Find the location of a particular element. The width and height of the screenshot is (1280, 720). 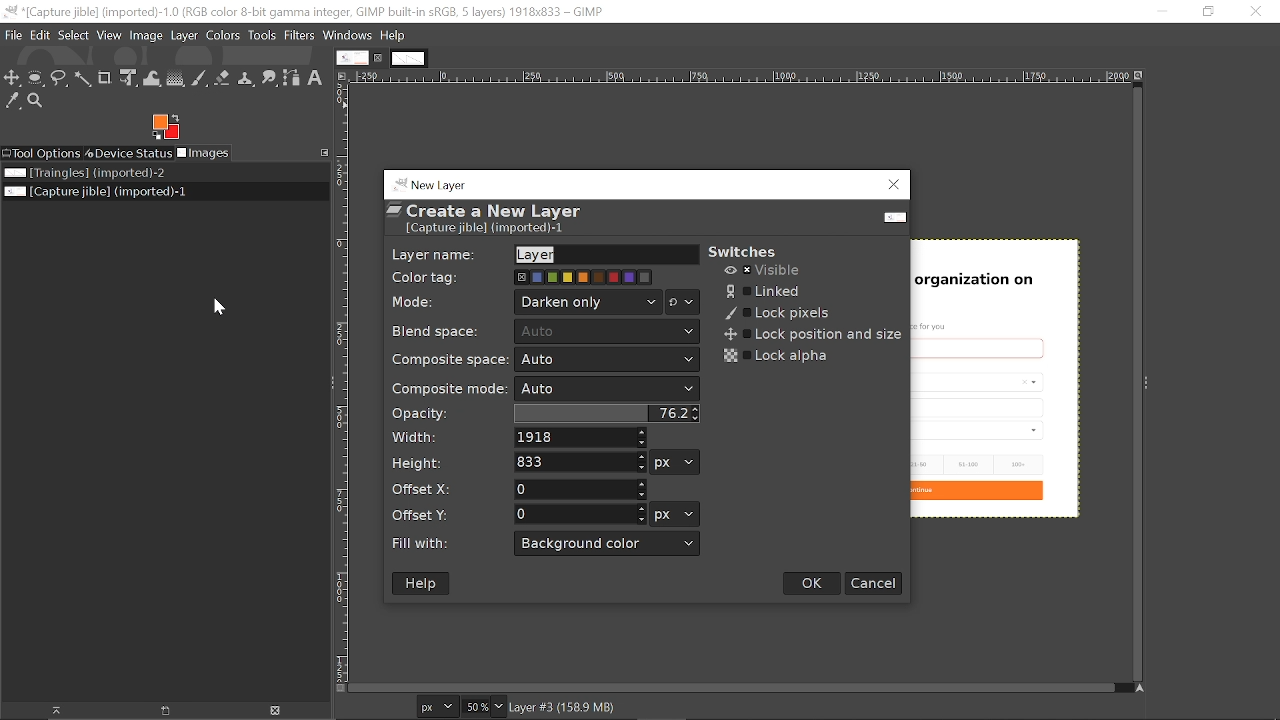

Path tool is located at coordinates (293, 80).